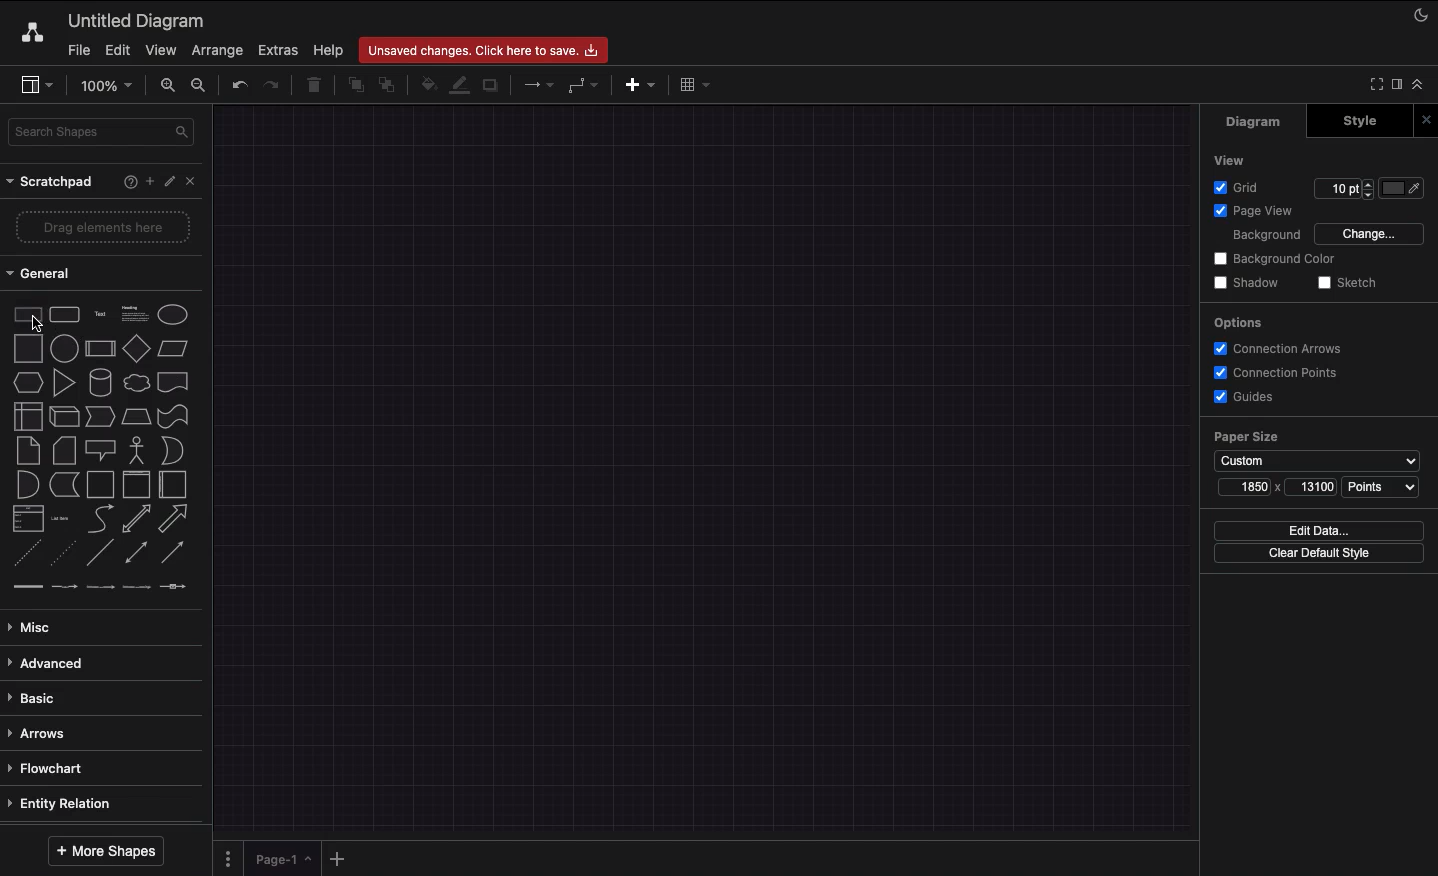  Describe the element at coordinates (1419, 84) in the screenshot. I see `Collapse` at that location.